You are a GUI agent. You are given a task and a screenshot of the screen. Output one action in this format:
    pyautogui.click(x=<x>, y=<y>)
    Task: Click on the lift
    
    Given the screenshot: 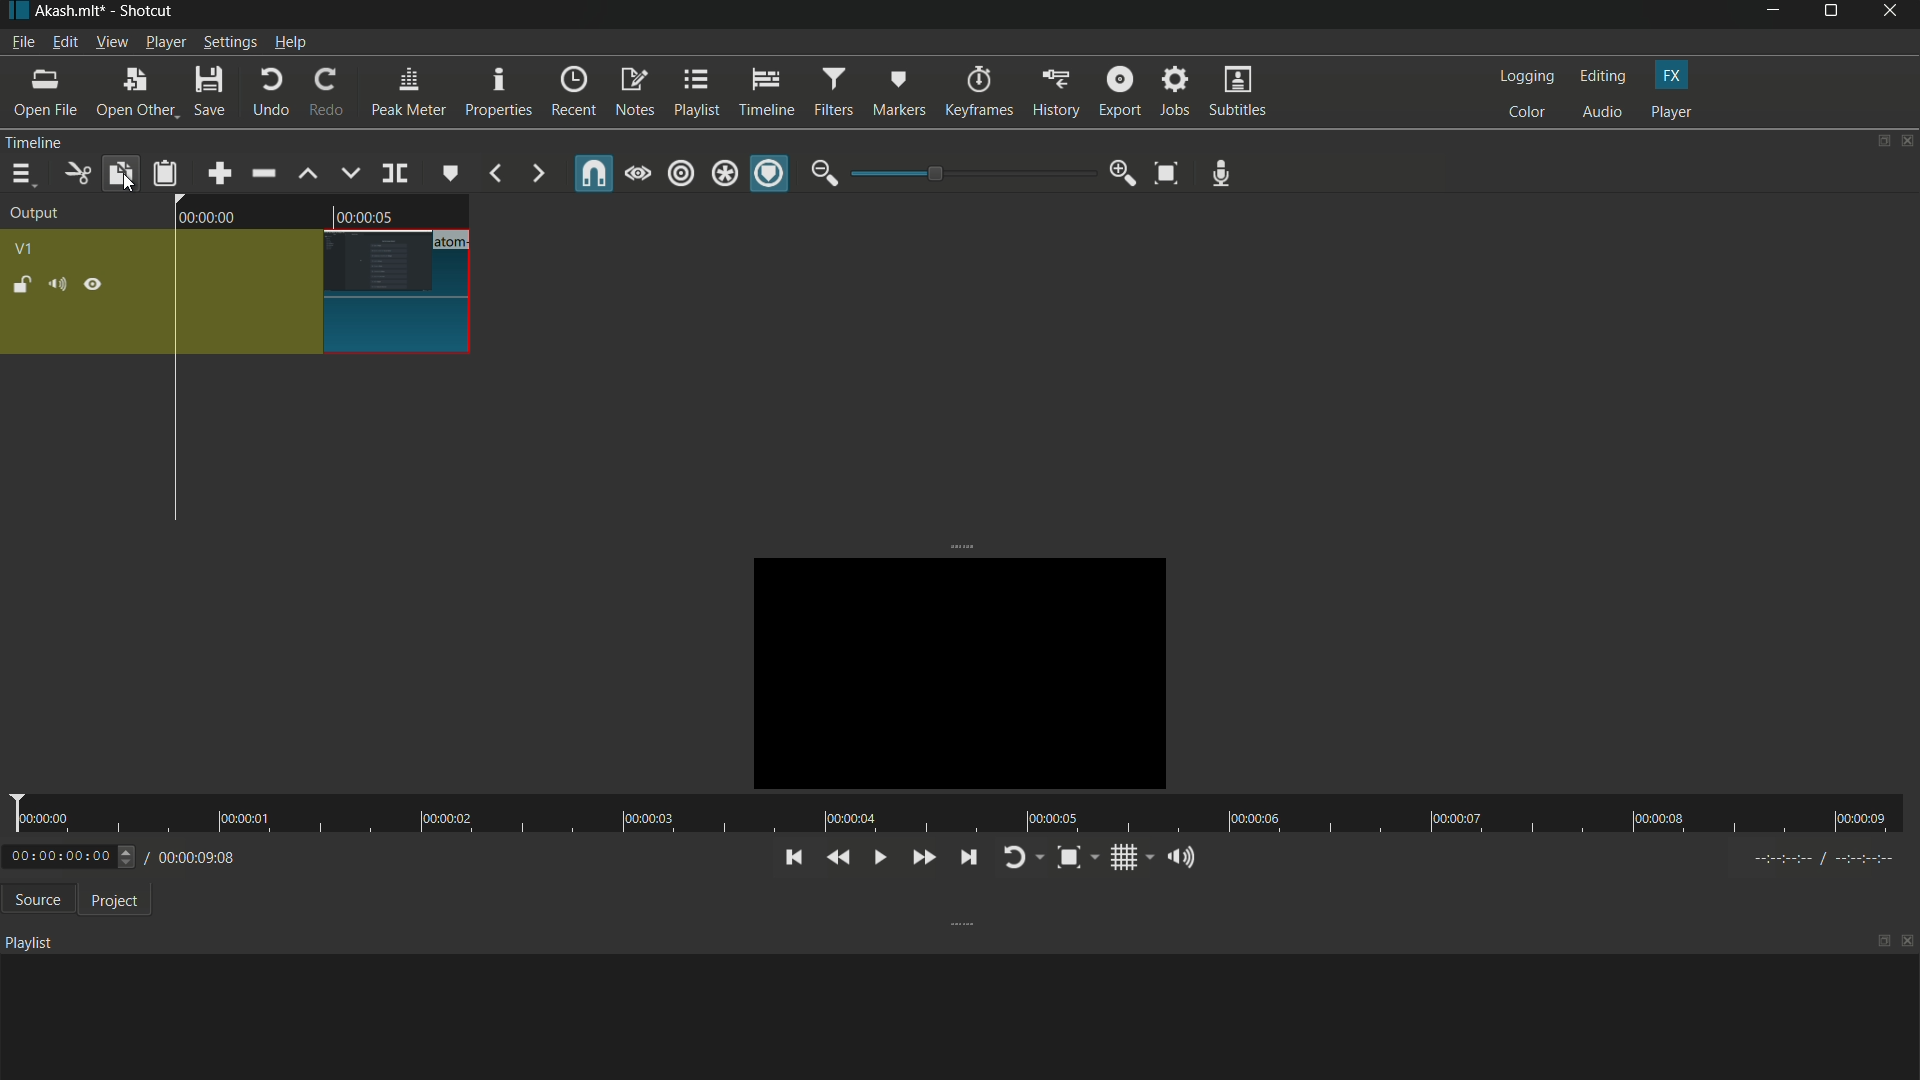 What is the action you would take?
    pyautogui.click(x=309, y=174)
    